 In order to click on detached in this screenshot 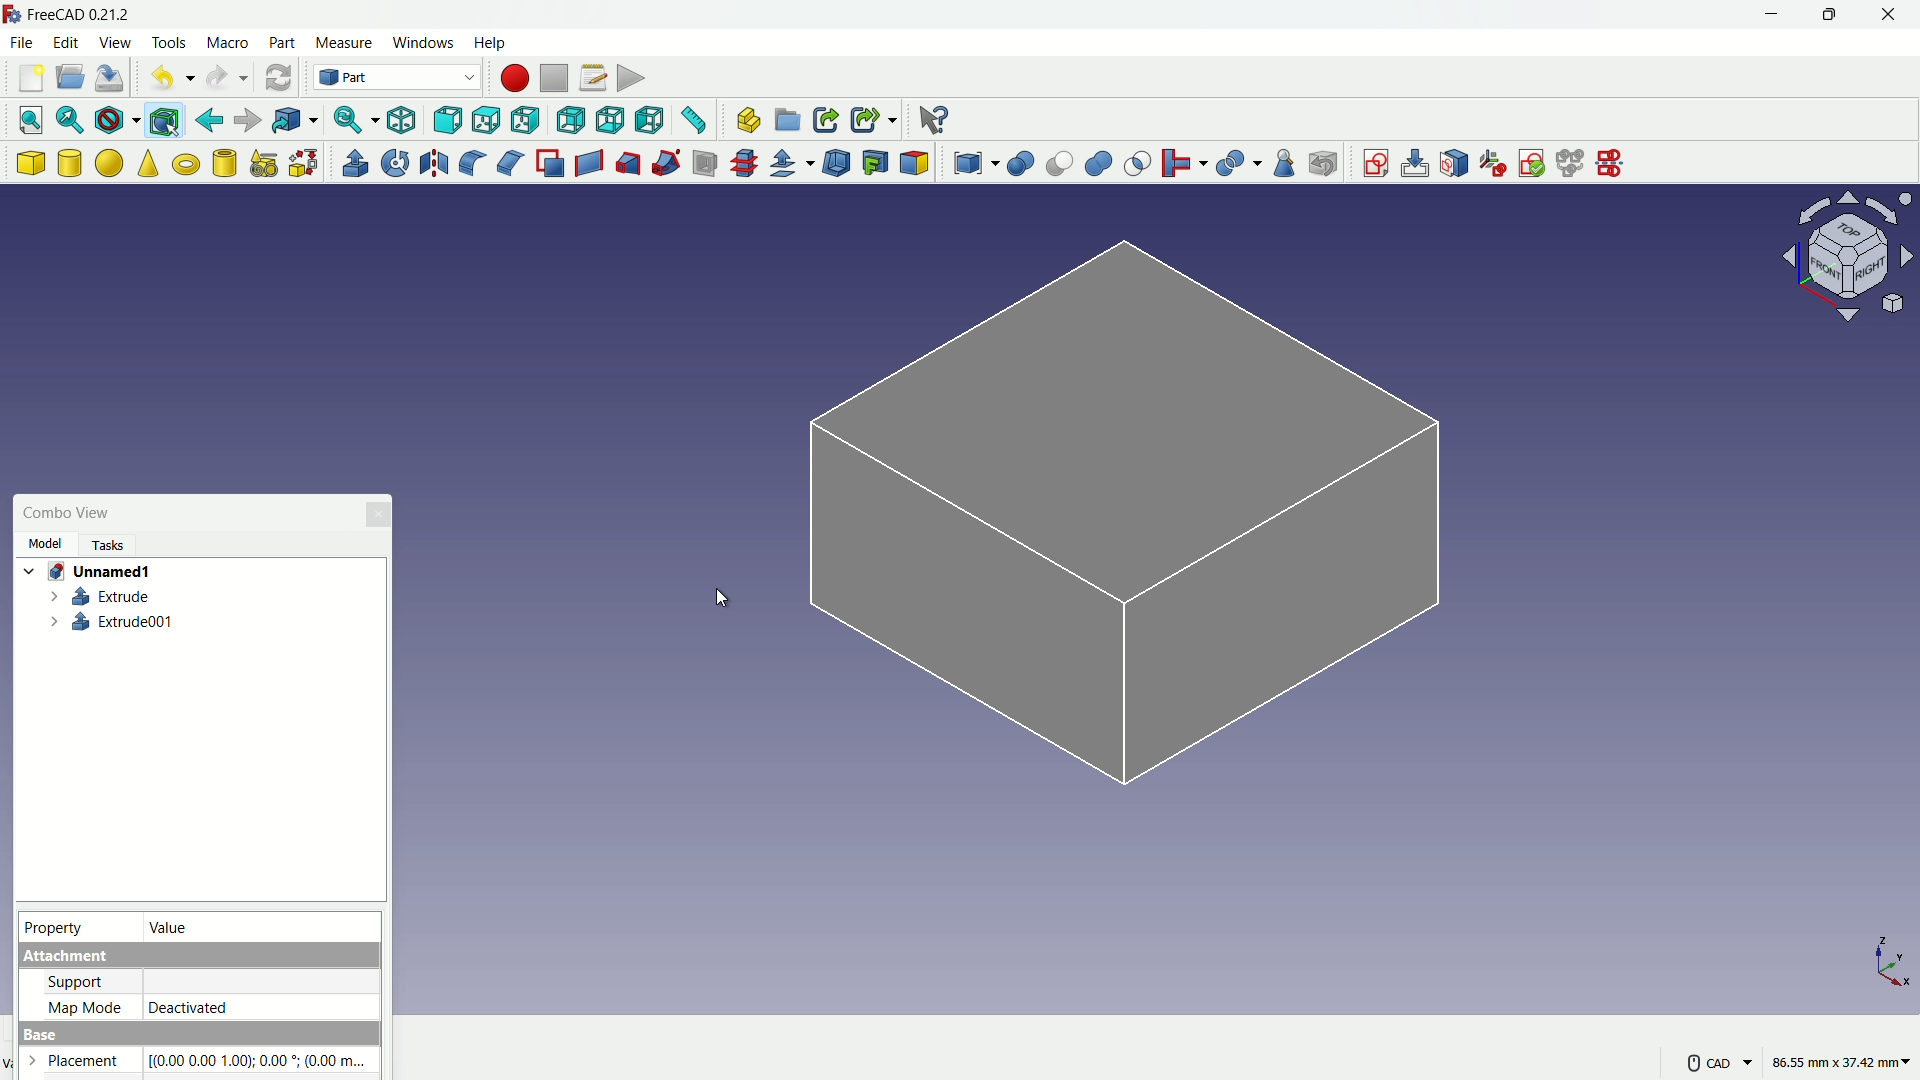, I will do `click(260, 1006)`.